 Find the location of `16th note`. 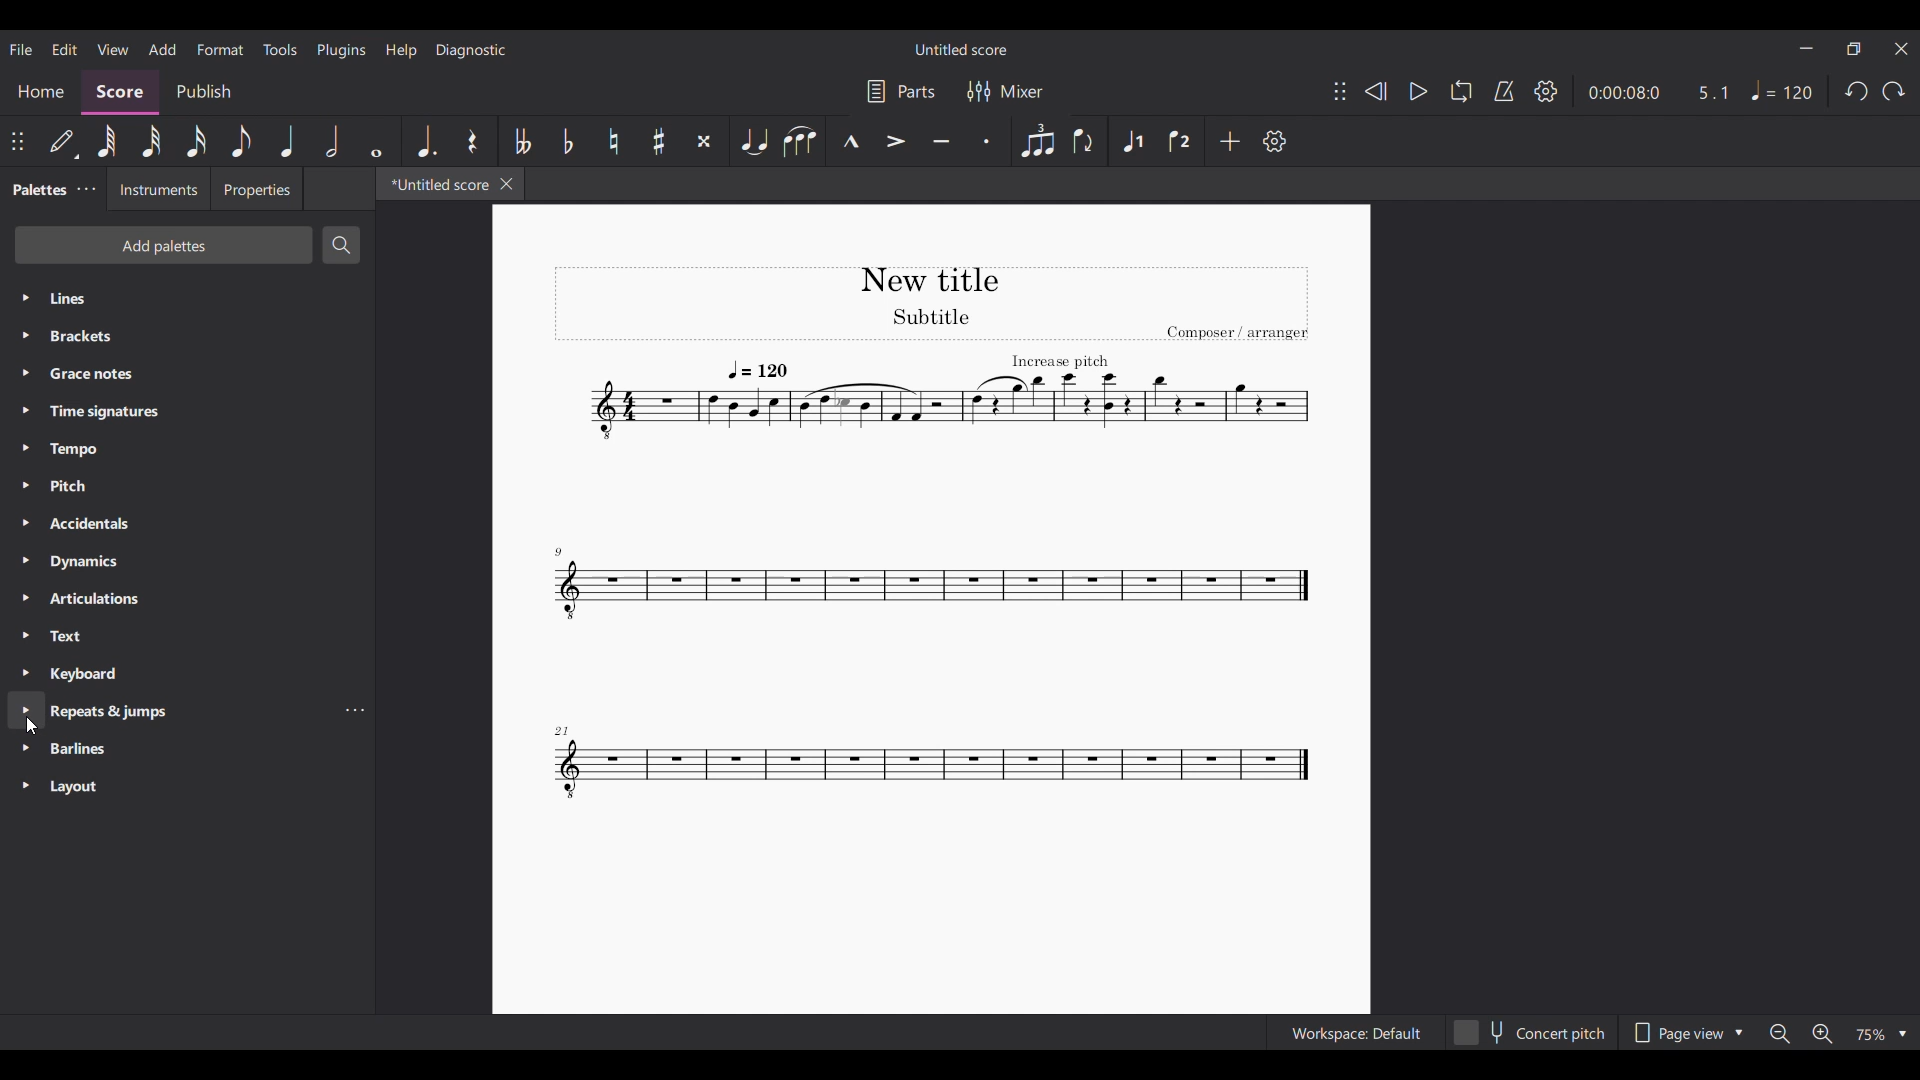

16th note is located at coordinates (197, 141).